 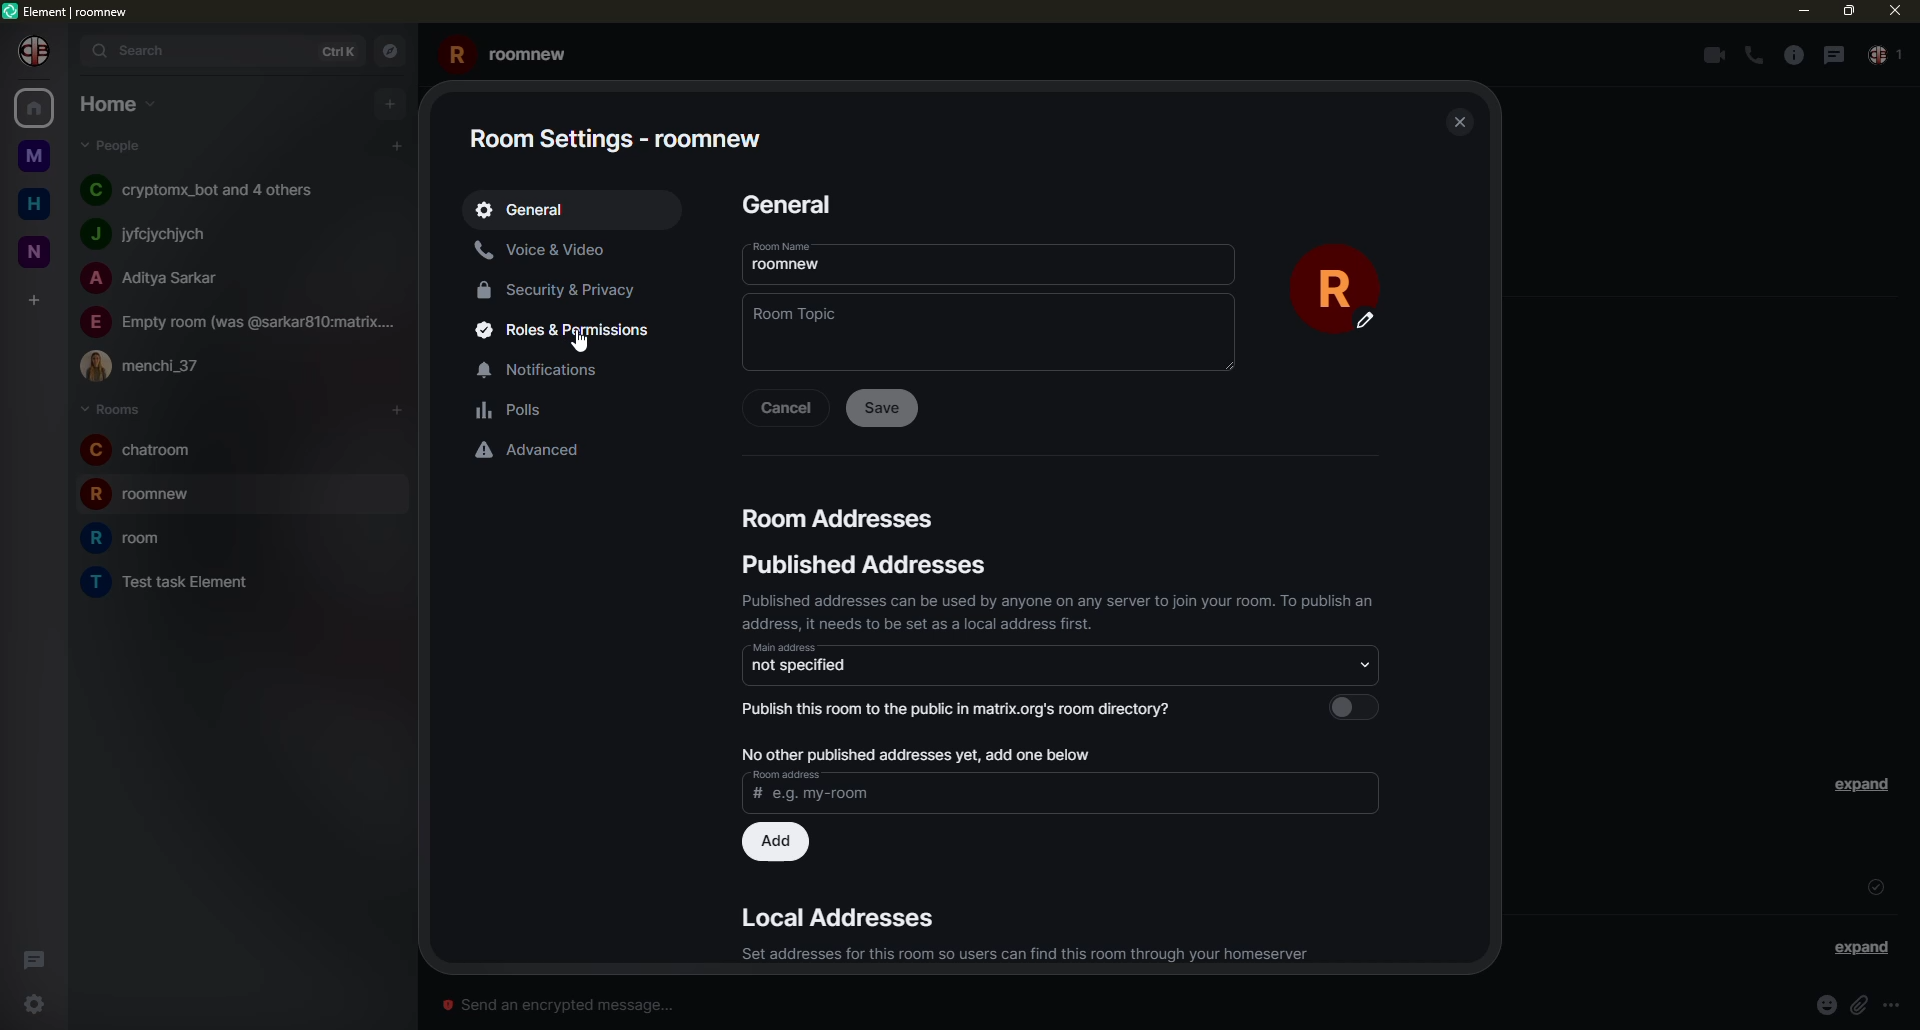 What do you see at coordinates (548, 251) in the screenshot?
I see `voice` at bounding box center [548, 251].